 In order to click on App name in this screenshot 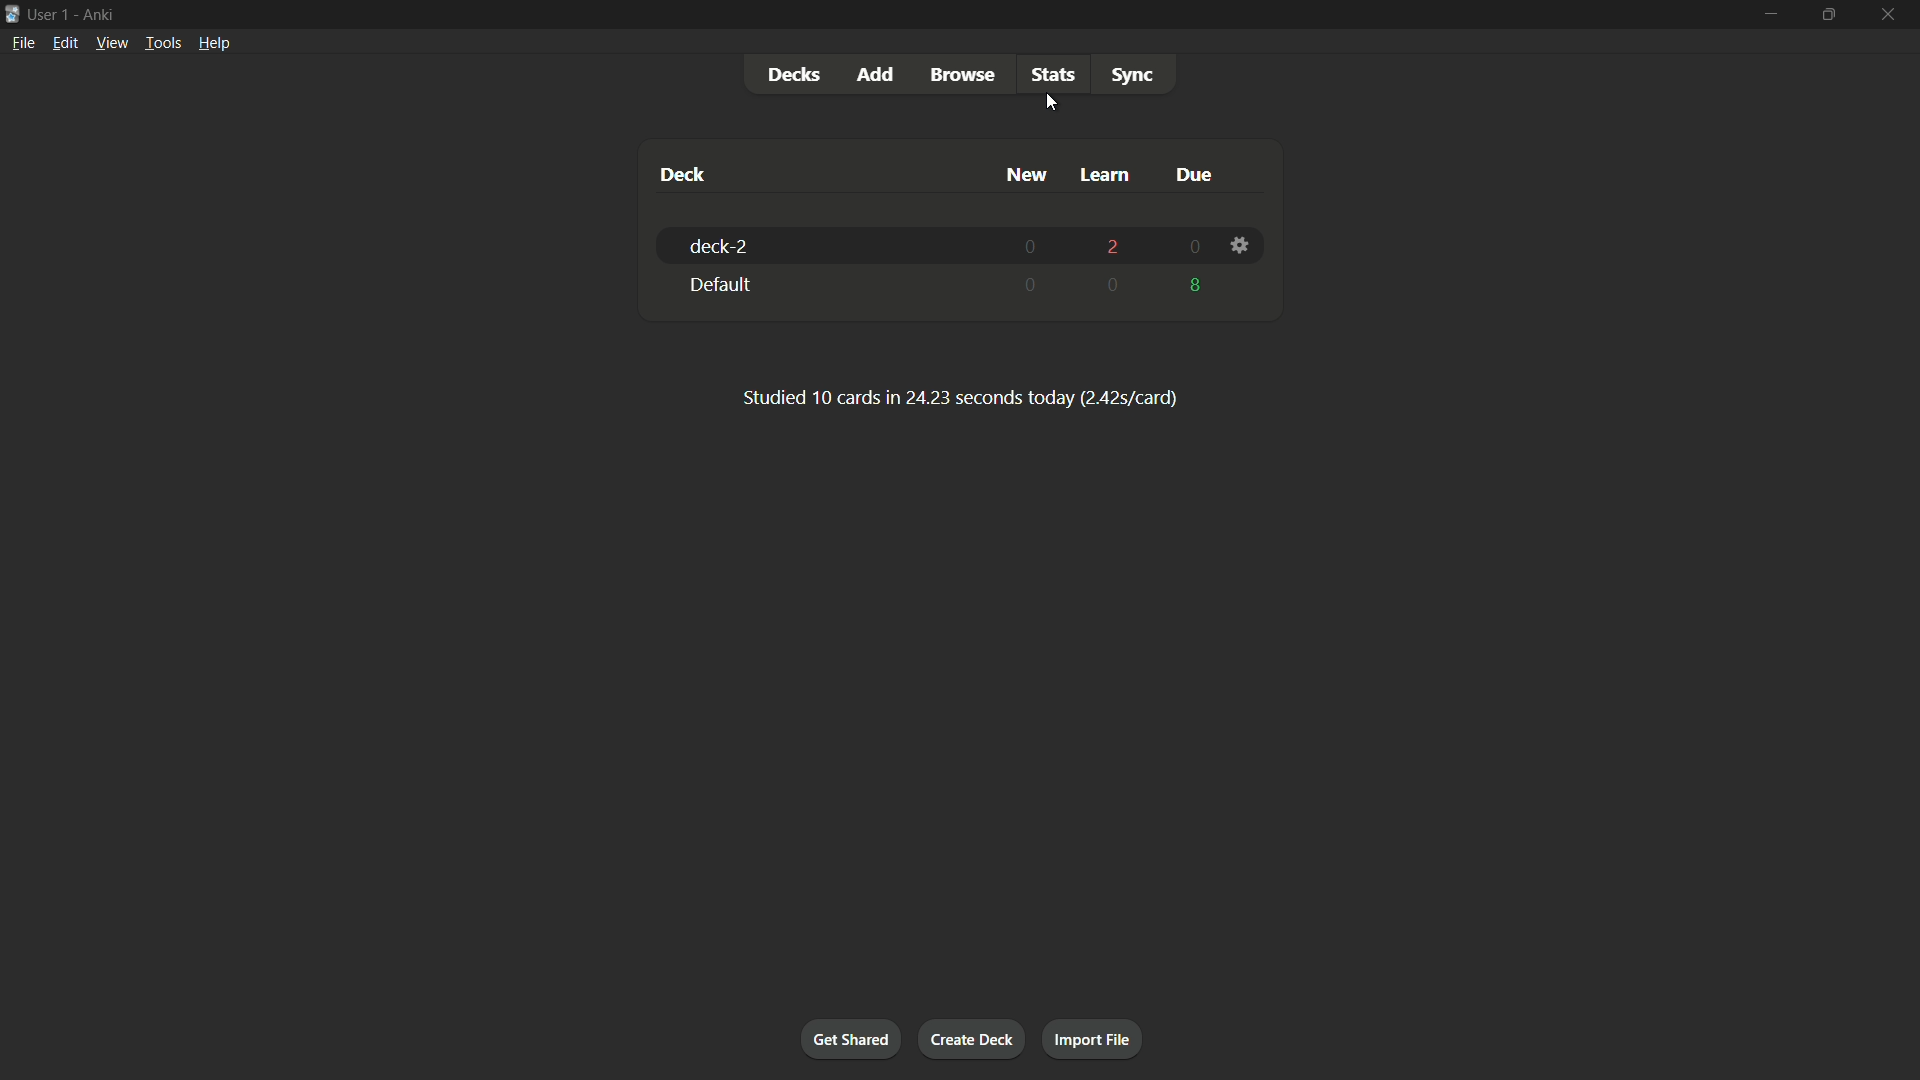, I will do `click(102, 14)`.